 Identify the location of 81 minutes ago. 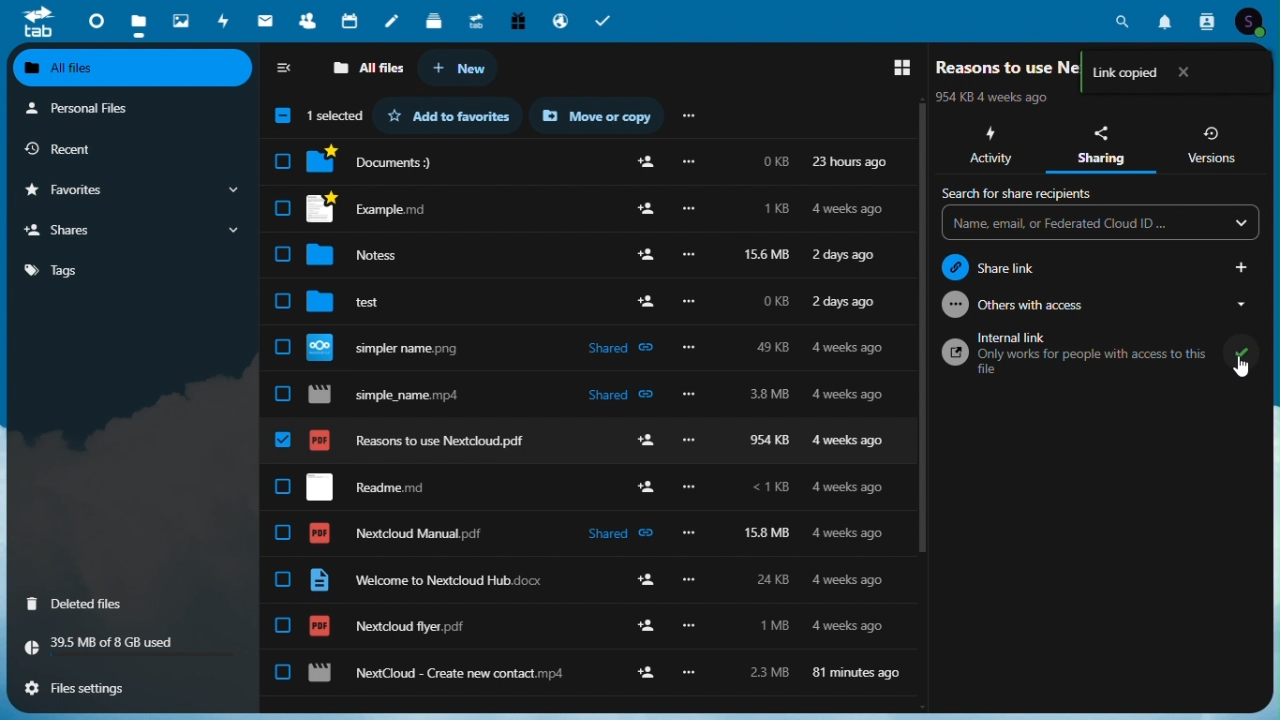
(856, 670).